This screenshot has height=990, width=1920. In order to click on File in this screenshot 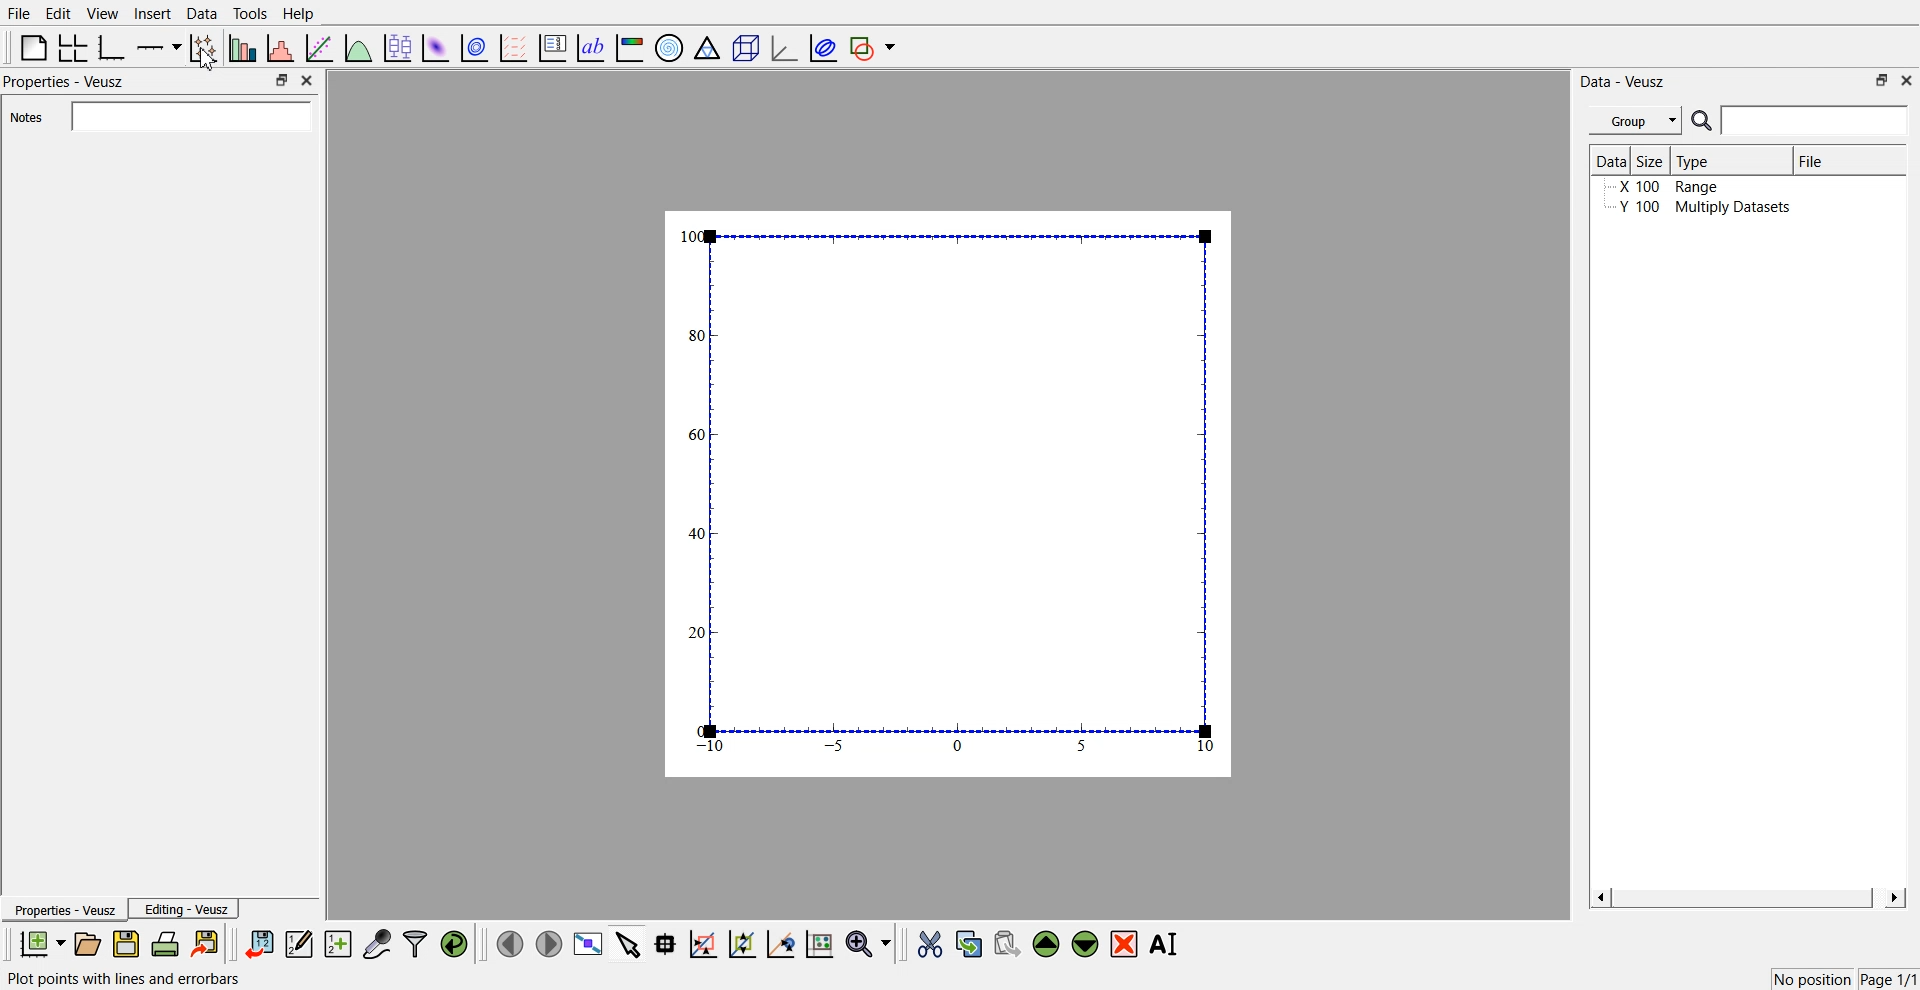, I will do `click(20, 14)`.